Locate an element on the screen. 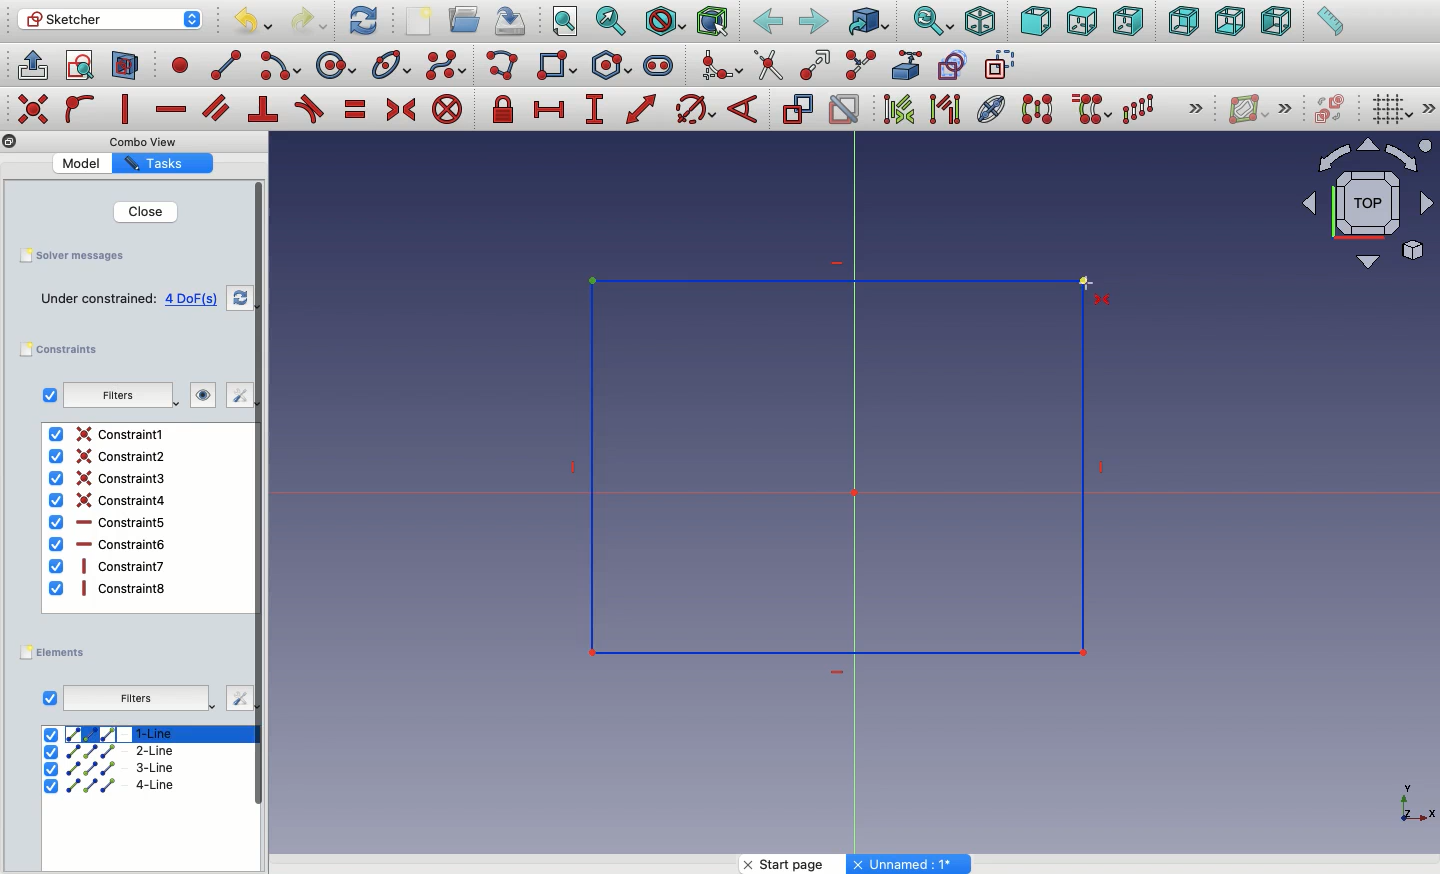  1-line is located at coordinates (111, 733).